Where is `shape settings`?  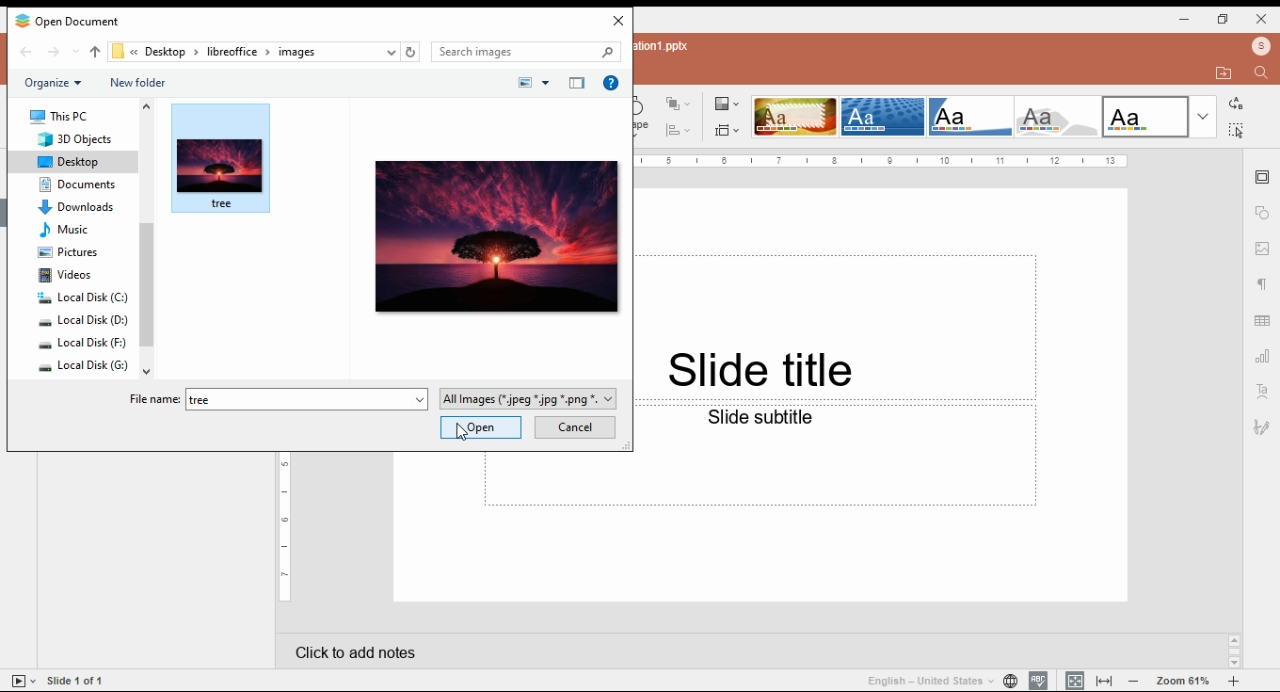
shape settings is located at coordinates (1262, 214).